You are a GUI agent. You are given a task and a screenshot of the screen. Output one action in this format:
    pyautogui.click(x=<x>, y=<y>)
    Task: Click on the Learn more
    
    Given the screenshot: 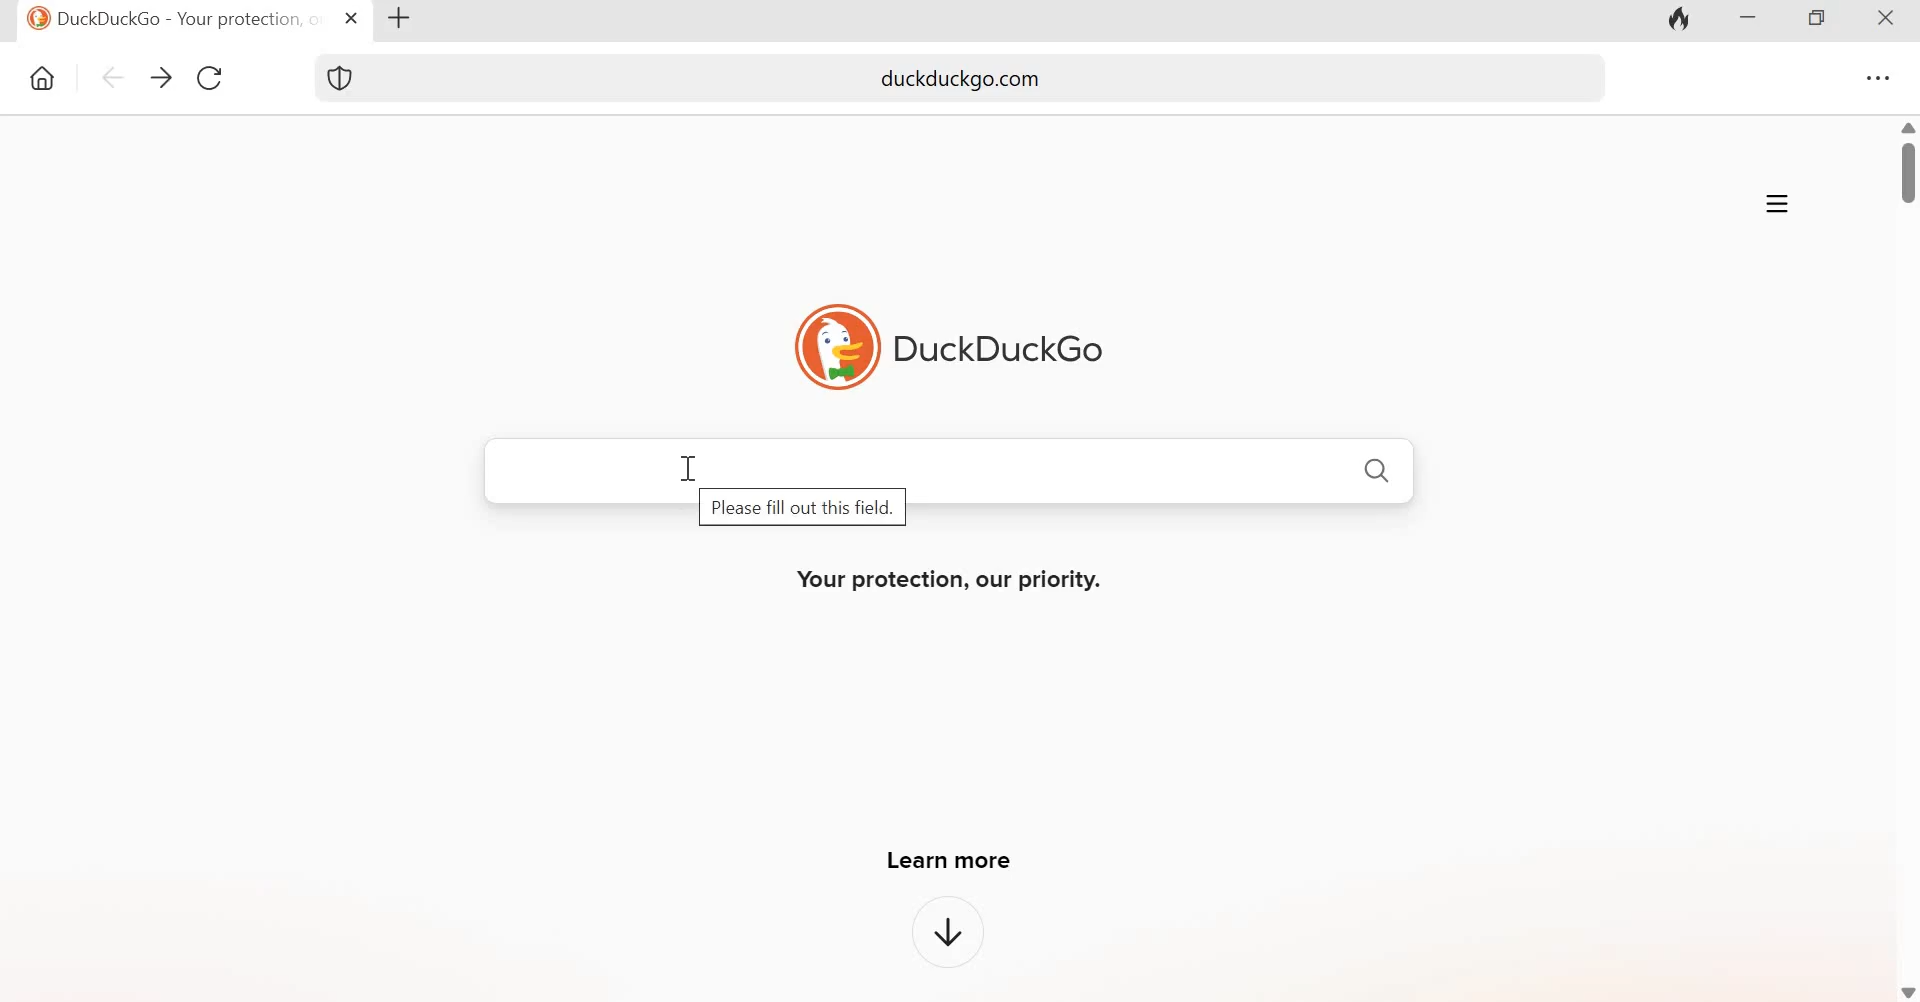 What is the action you would take?
    pyautogui.click(x=944, y=856)
    